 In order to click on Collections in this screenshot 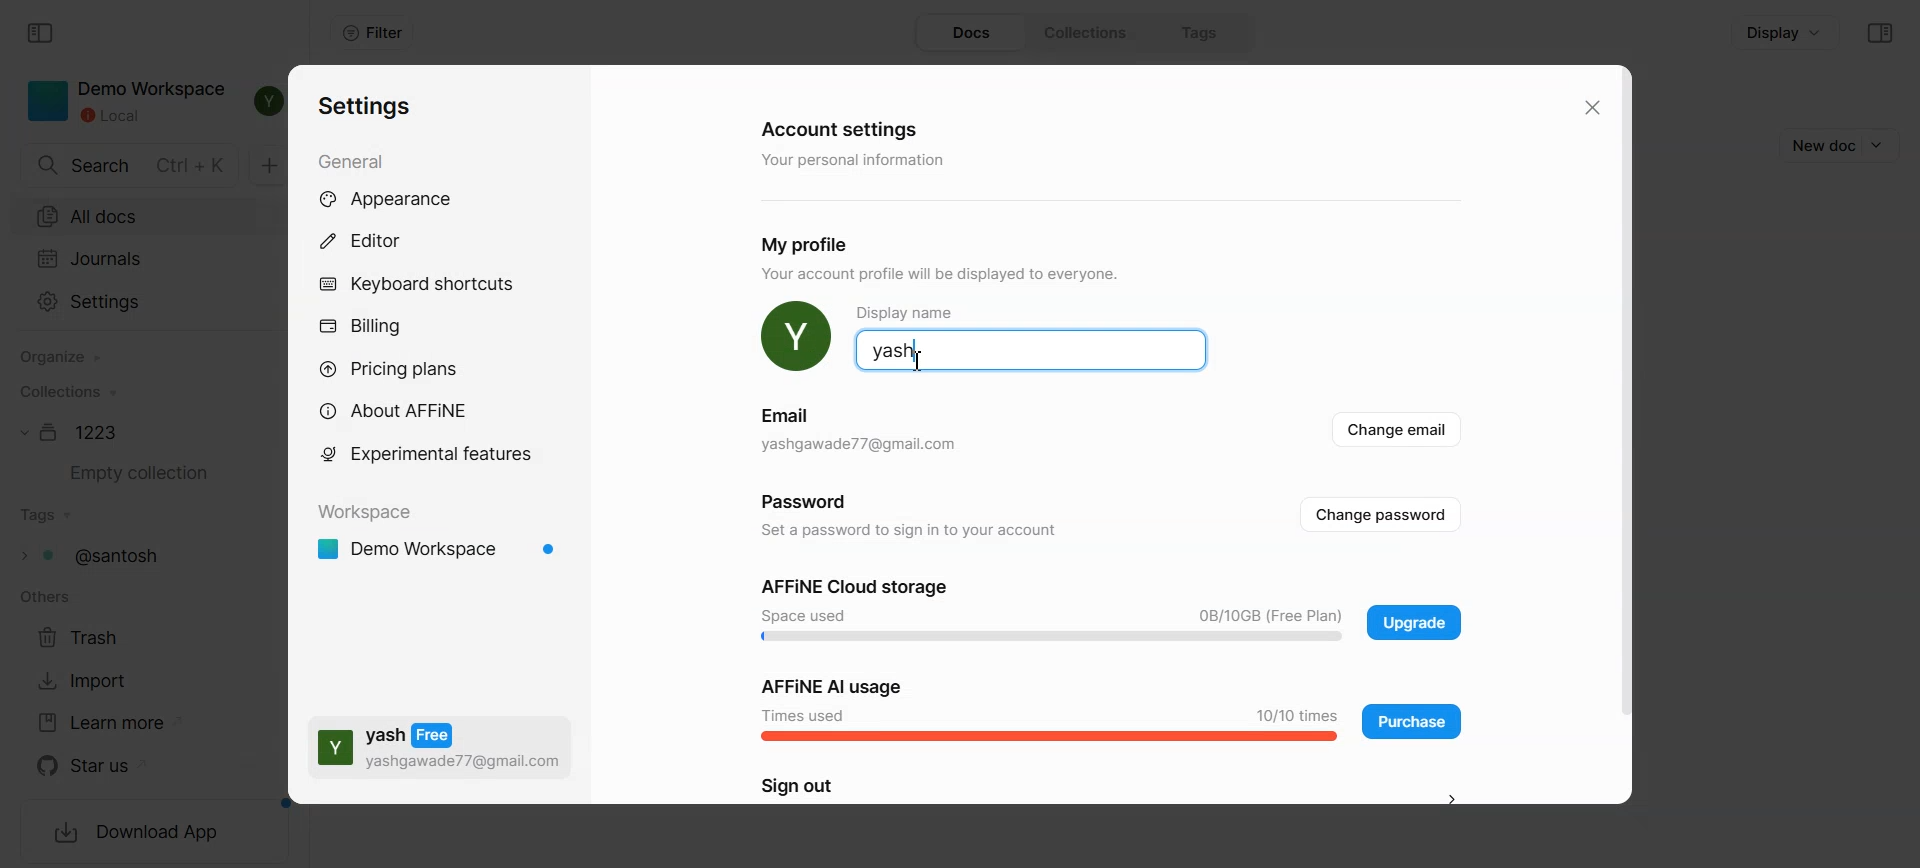, I will do `click(66, 391)`.